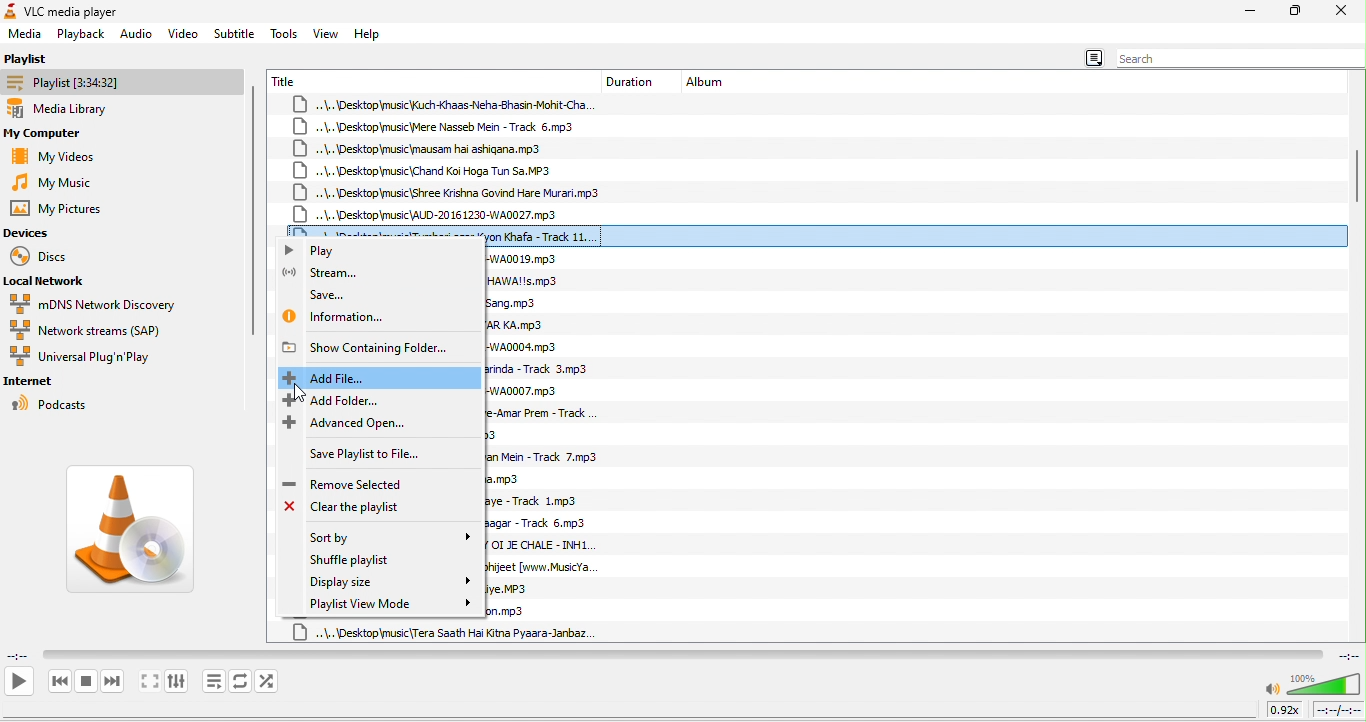 This screenshot has height=722, width=1366. What do you see at coordinates (113, 683) in the screenshot?
I see `next media` at bounding box center [113, 683].